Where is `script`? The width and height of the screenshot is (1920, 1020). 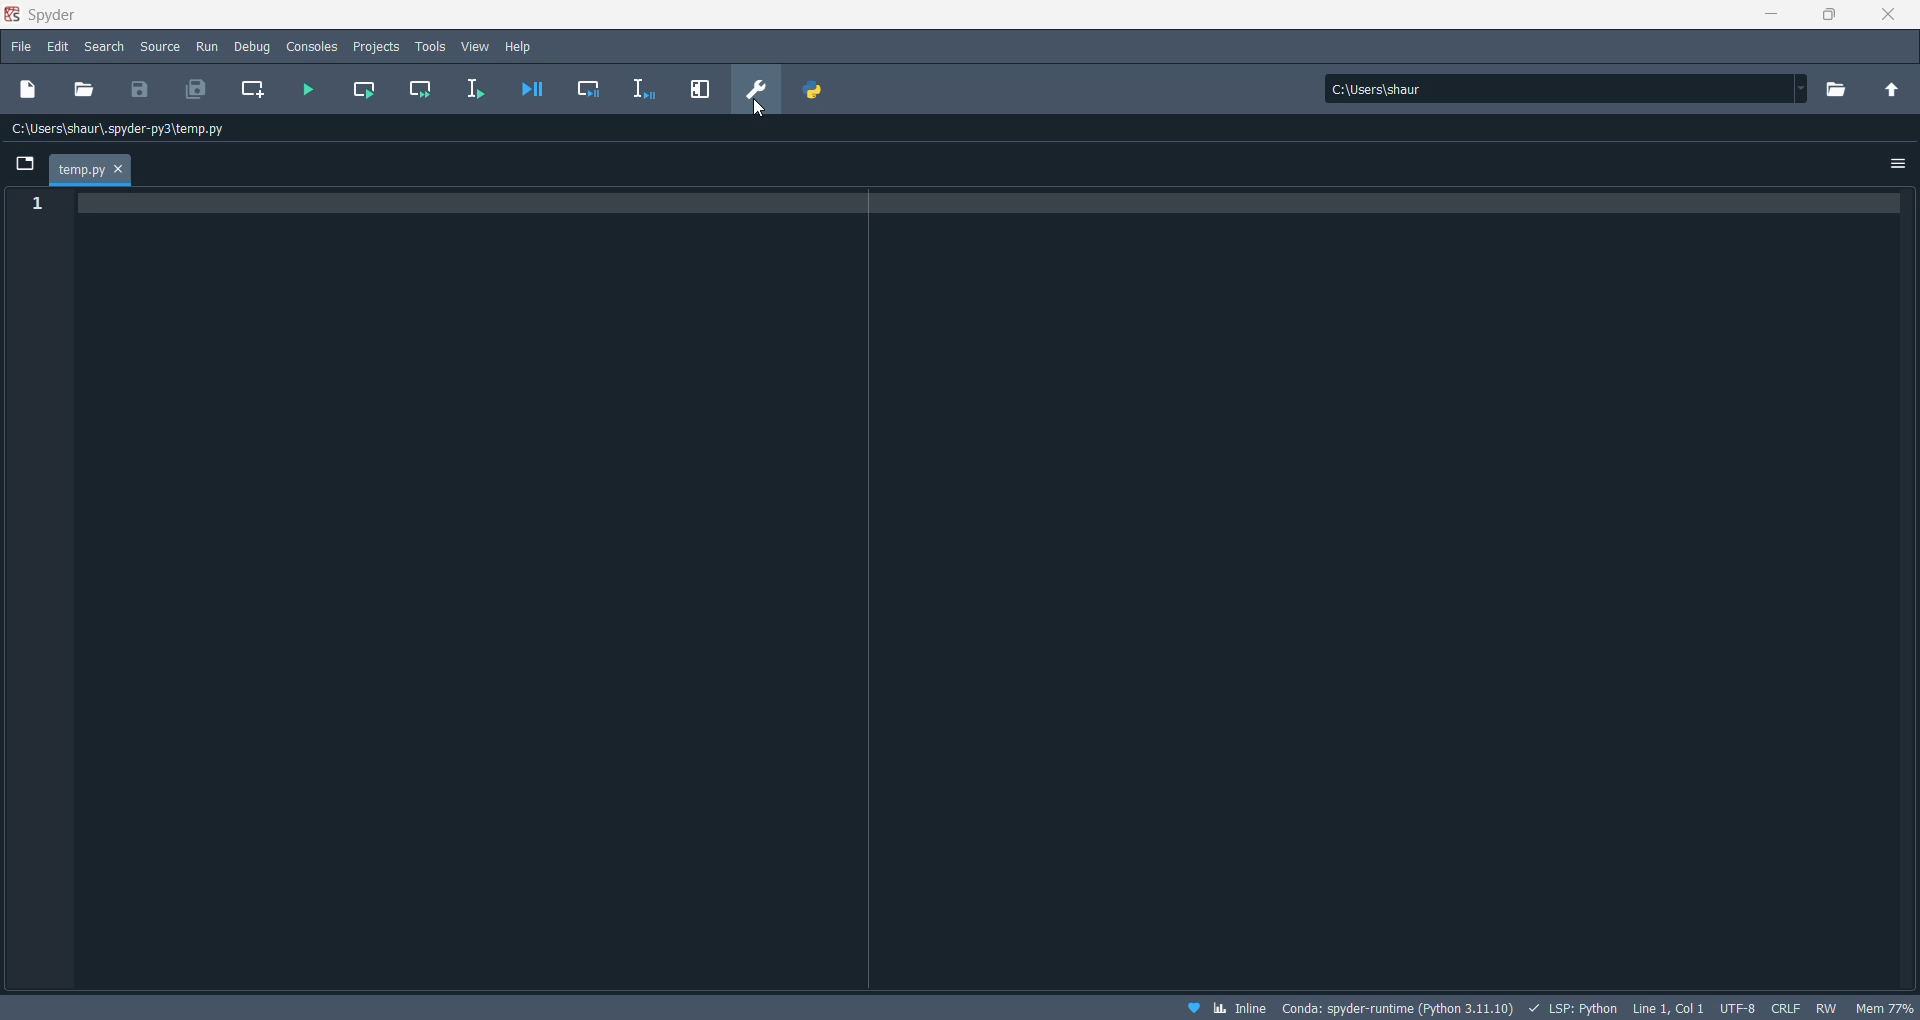 script is located at coordinates (1570, 1006).